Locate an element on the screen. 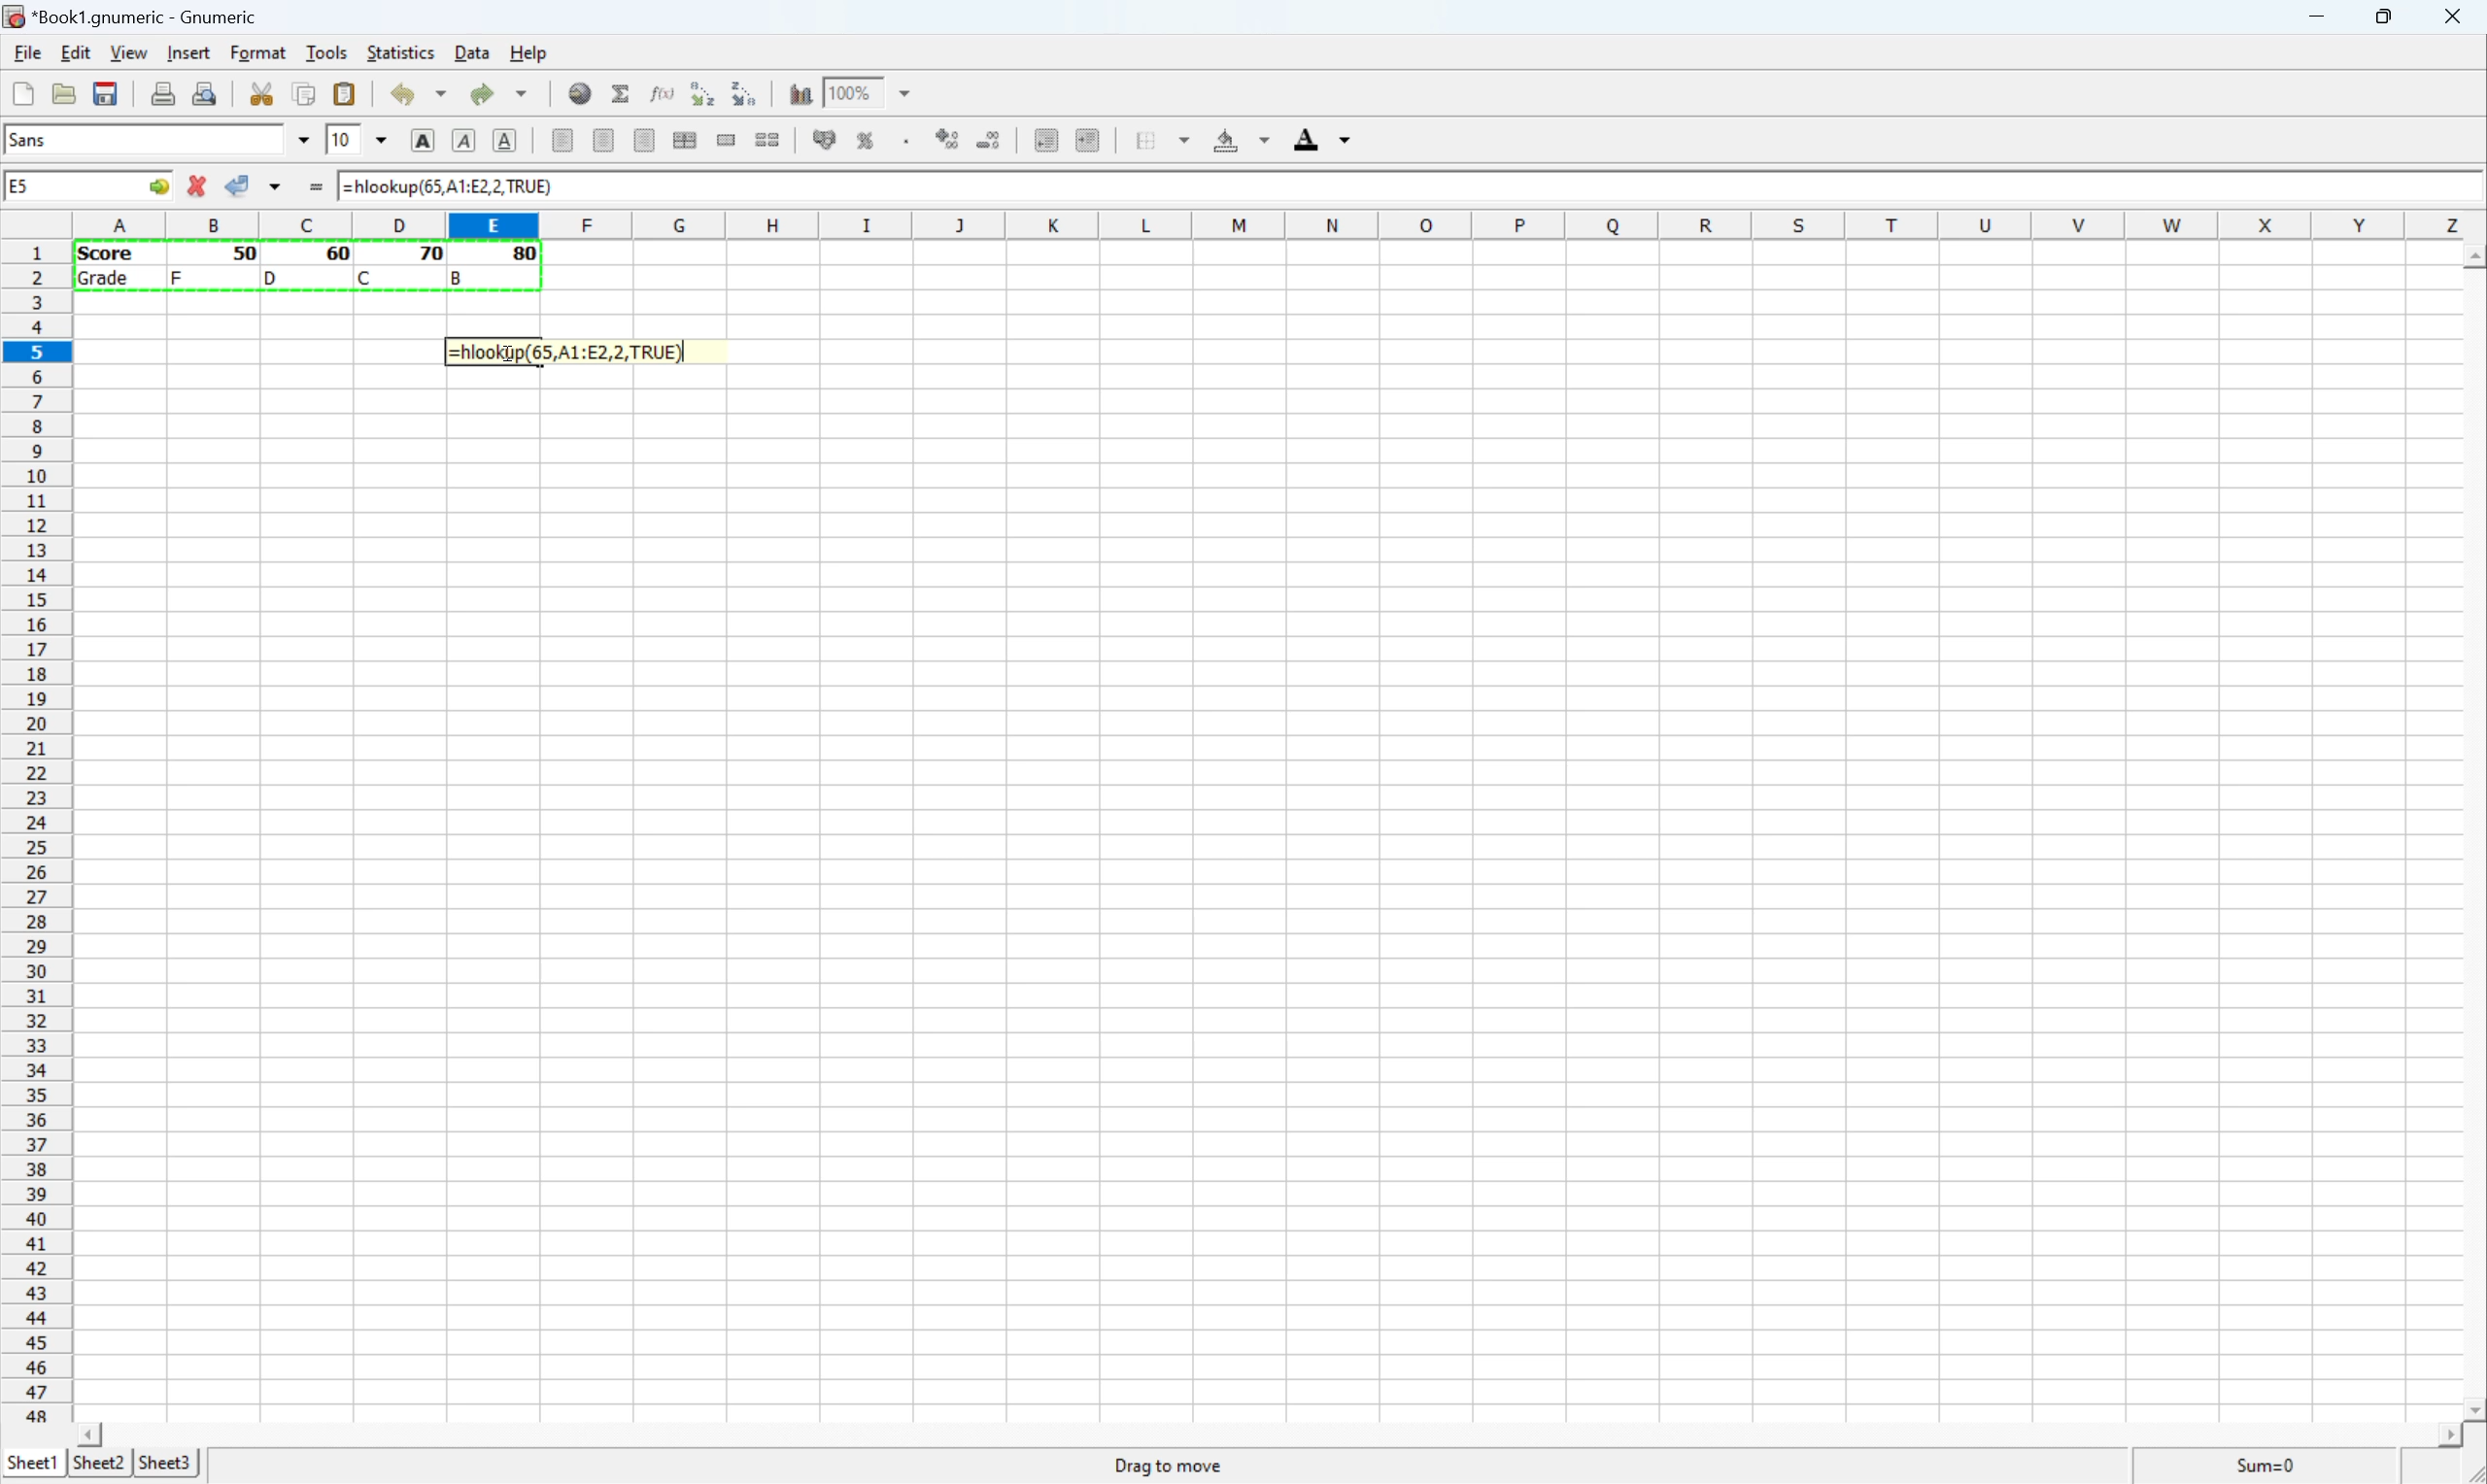 This screenshot has height=1484, width=2487. Paste the clipboard is located at coordinates (352, 94).